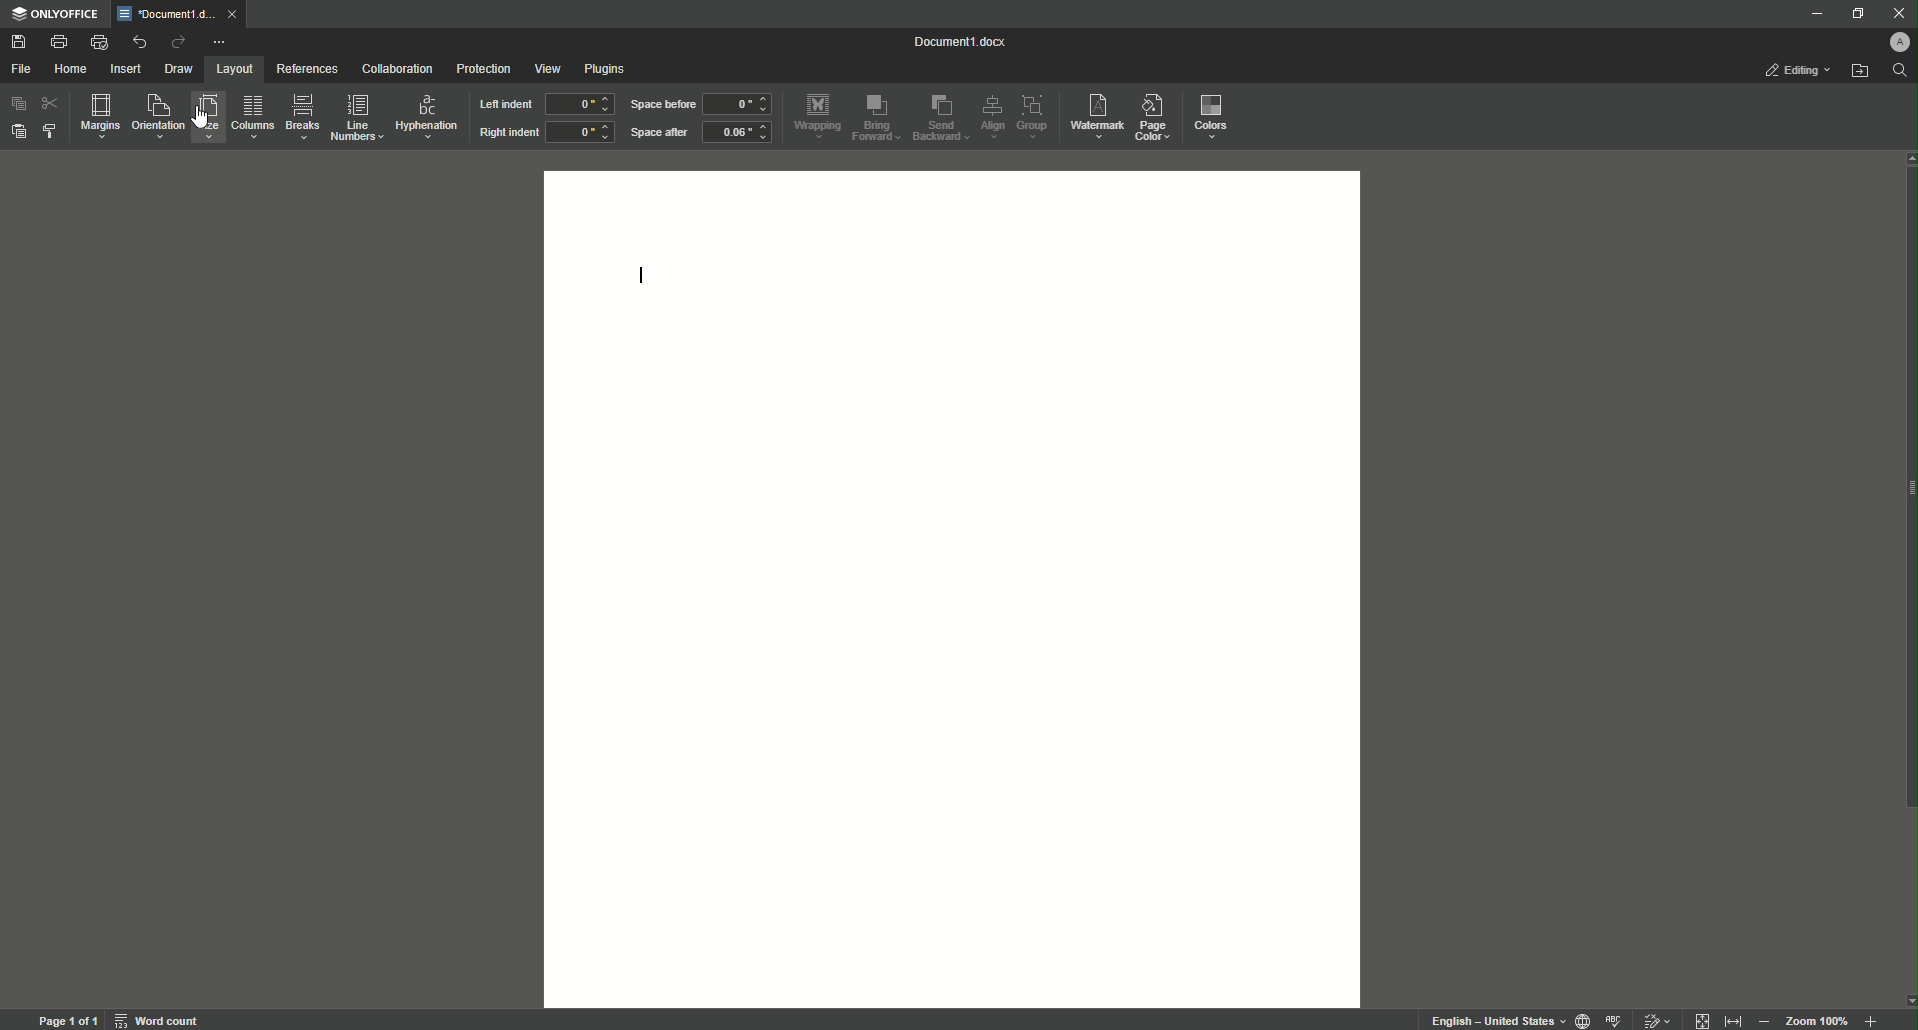 The height and width of the screenshot is (1030, 1918). I want to click on Draw, so click(179, 67).